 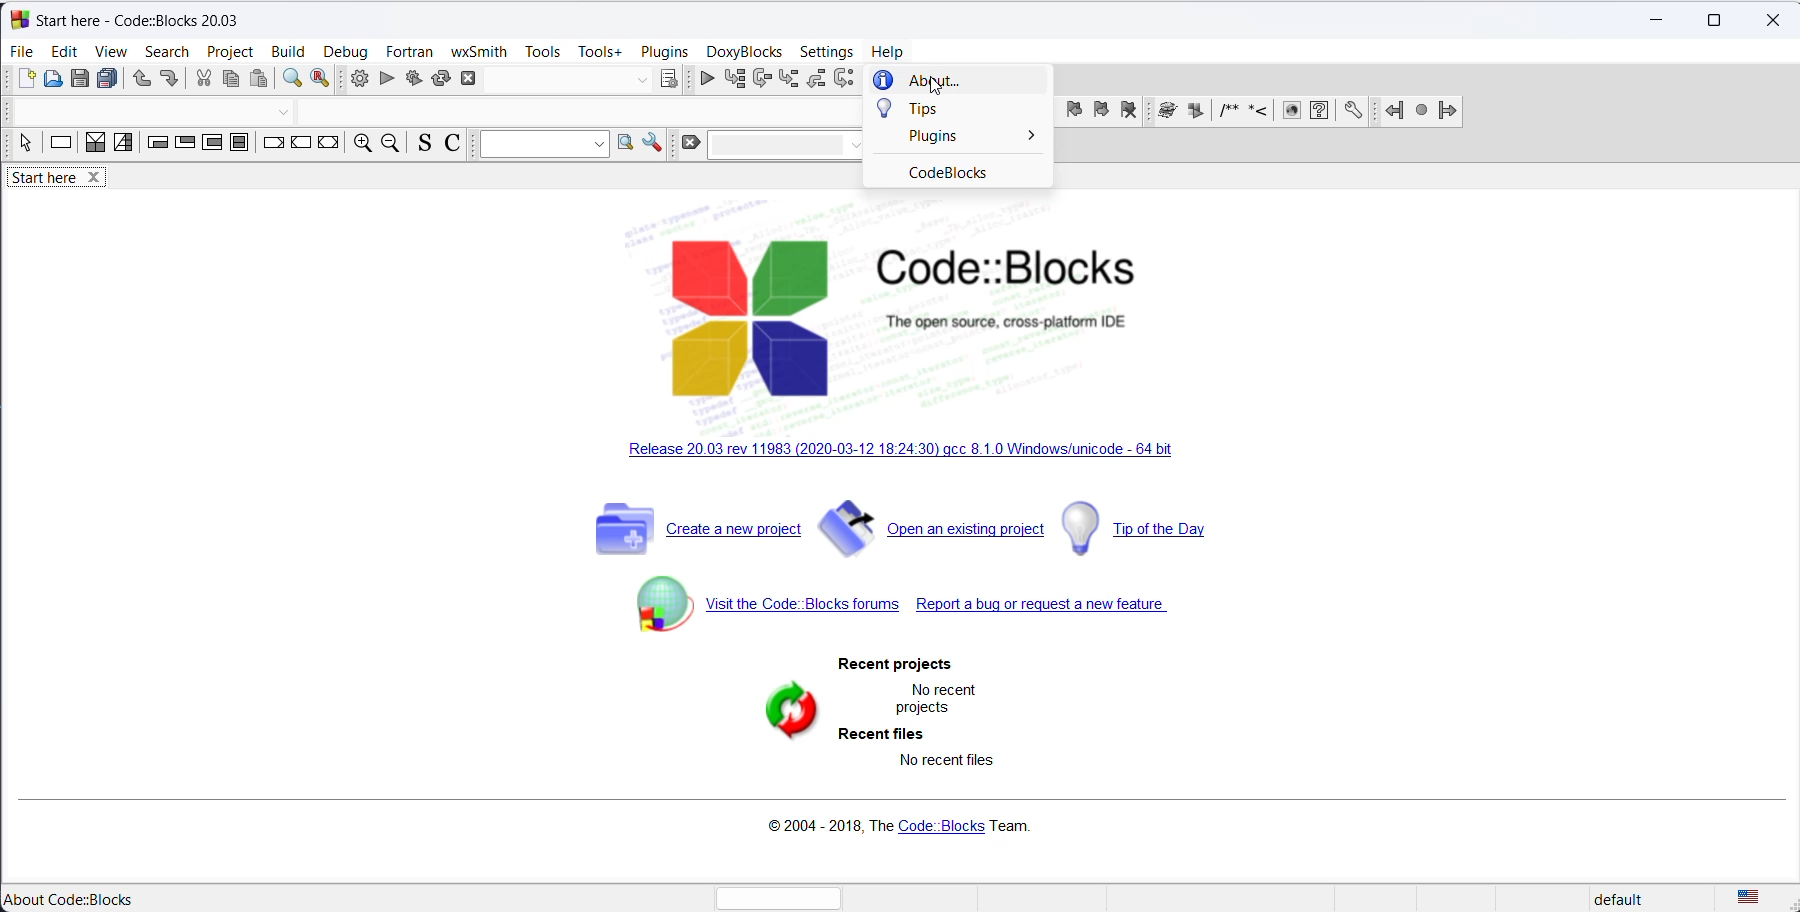 What do you see at coordinates (426, 143) in the screenshot?
I see `source comments` at bounding box center [426, 143].